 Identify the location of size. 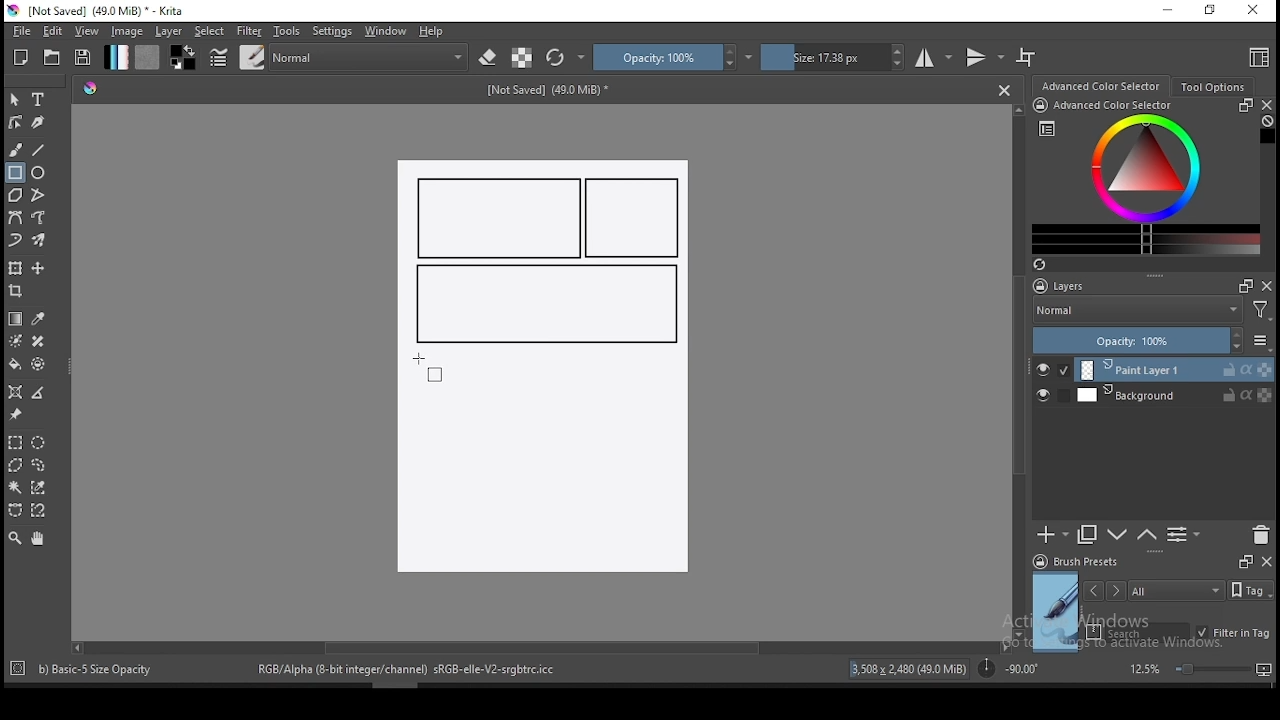
(833, 57).